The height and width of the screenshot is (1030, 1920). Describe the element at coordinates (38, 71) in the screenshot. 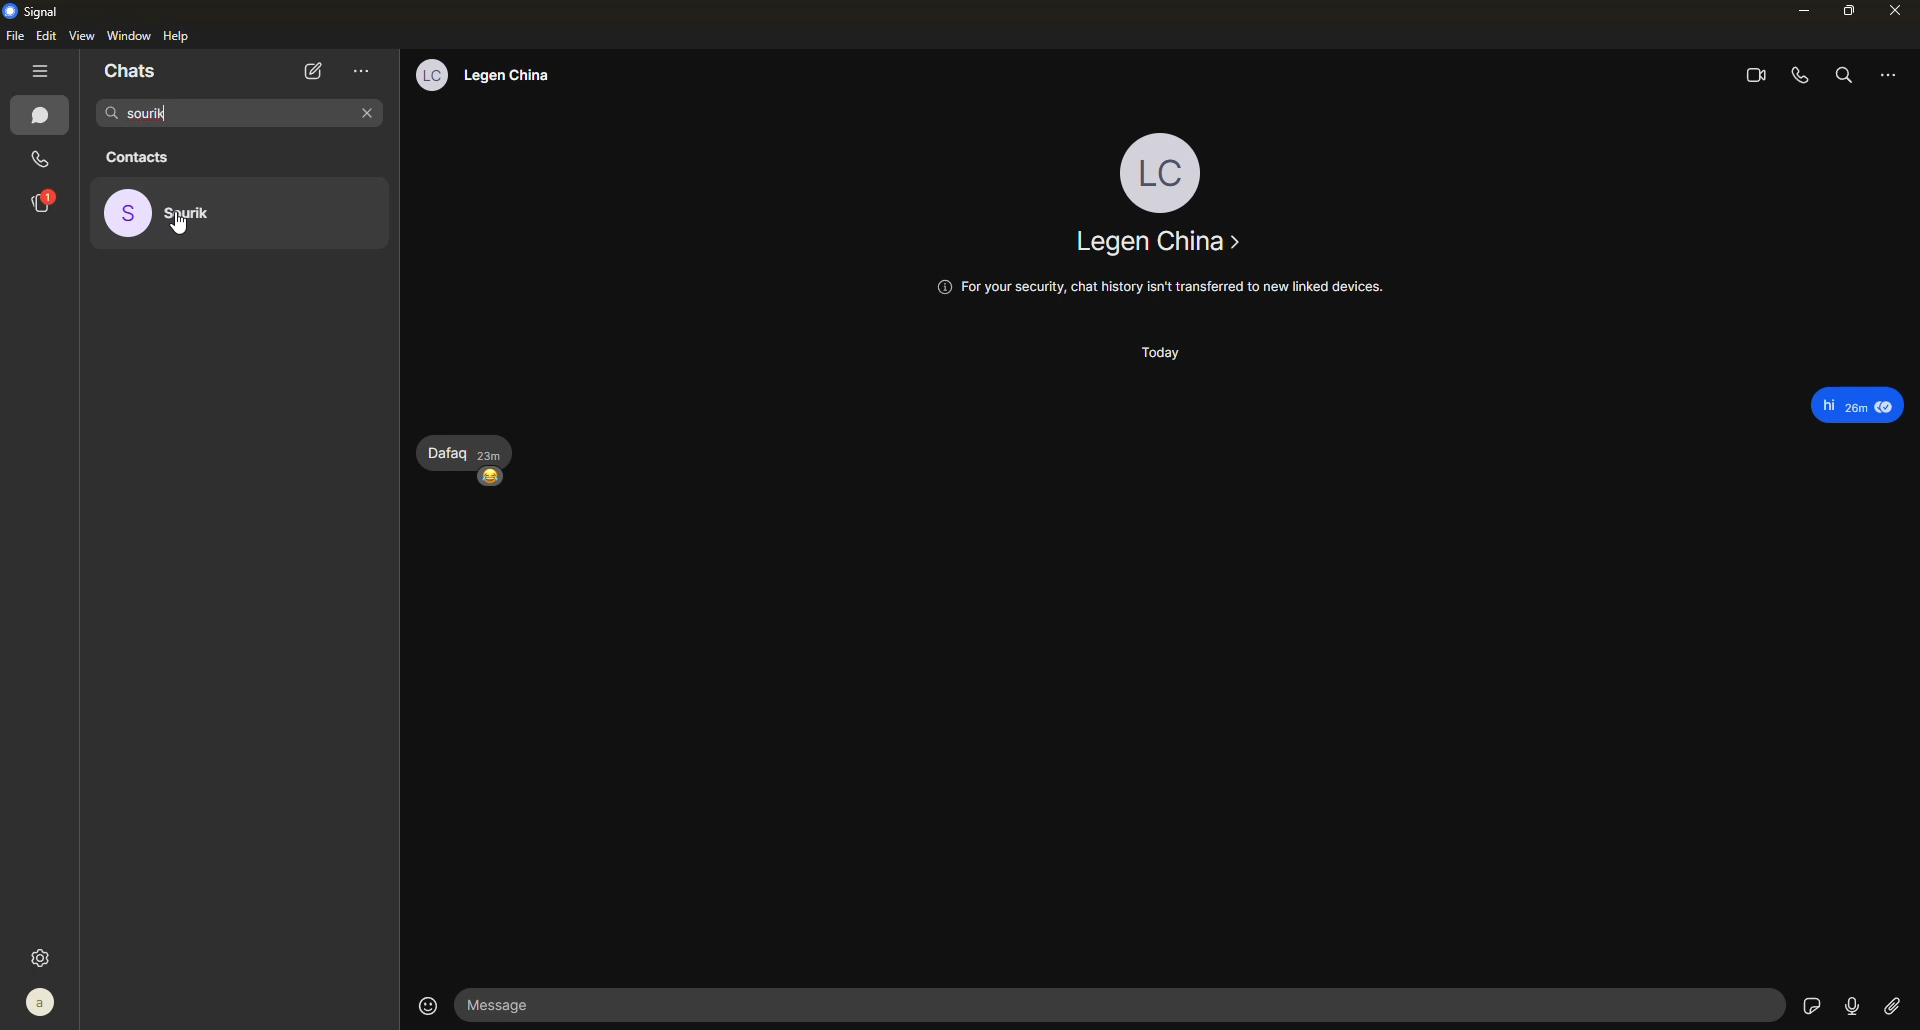

I see `hide tabs` at that location.